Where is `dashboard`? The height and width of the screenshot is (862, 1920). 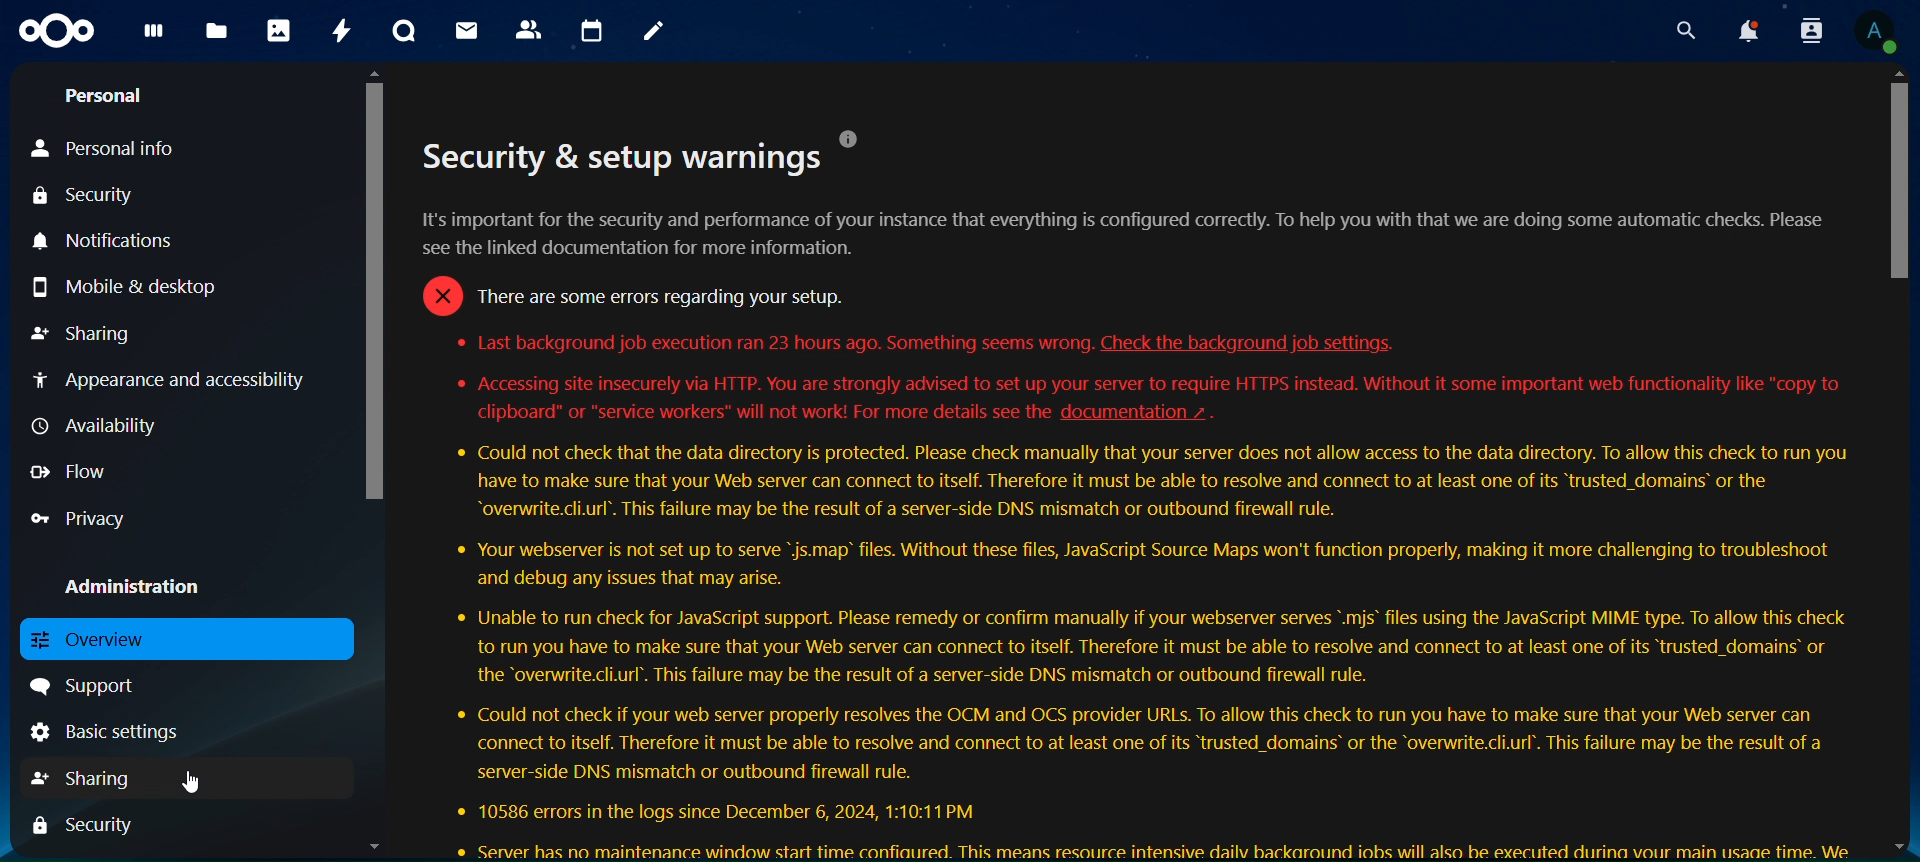
dashboard is located at coordinates (154, 35).